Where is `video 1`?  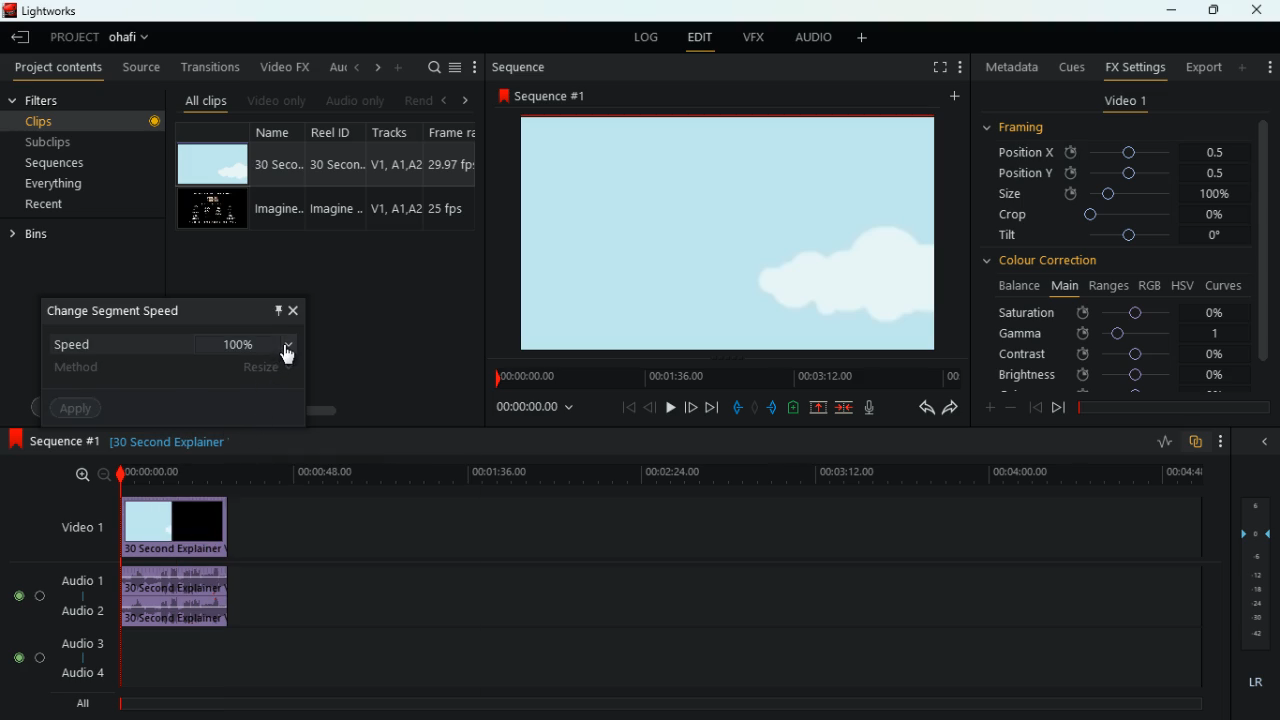
video 1 is located at coordinates (84, 526).